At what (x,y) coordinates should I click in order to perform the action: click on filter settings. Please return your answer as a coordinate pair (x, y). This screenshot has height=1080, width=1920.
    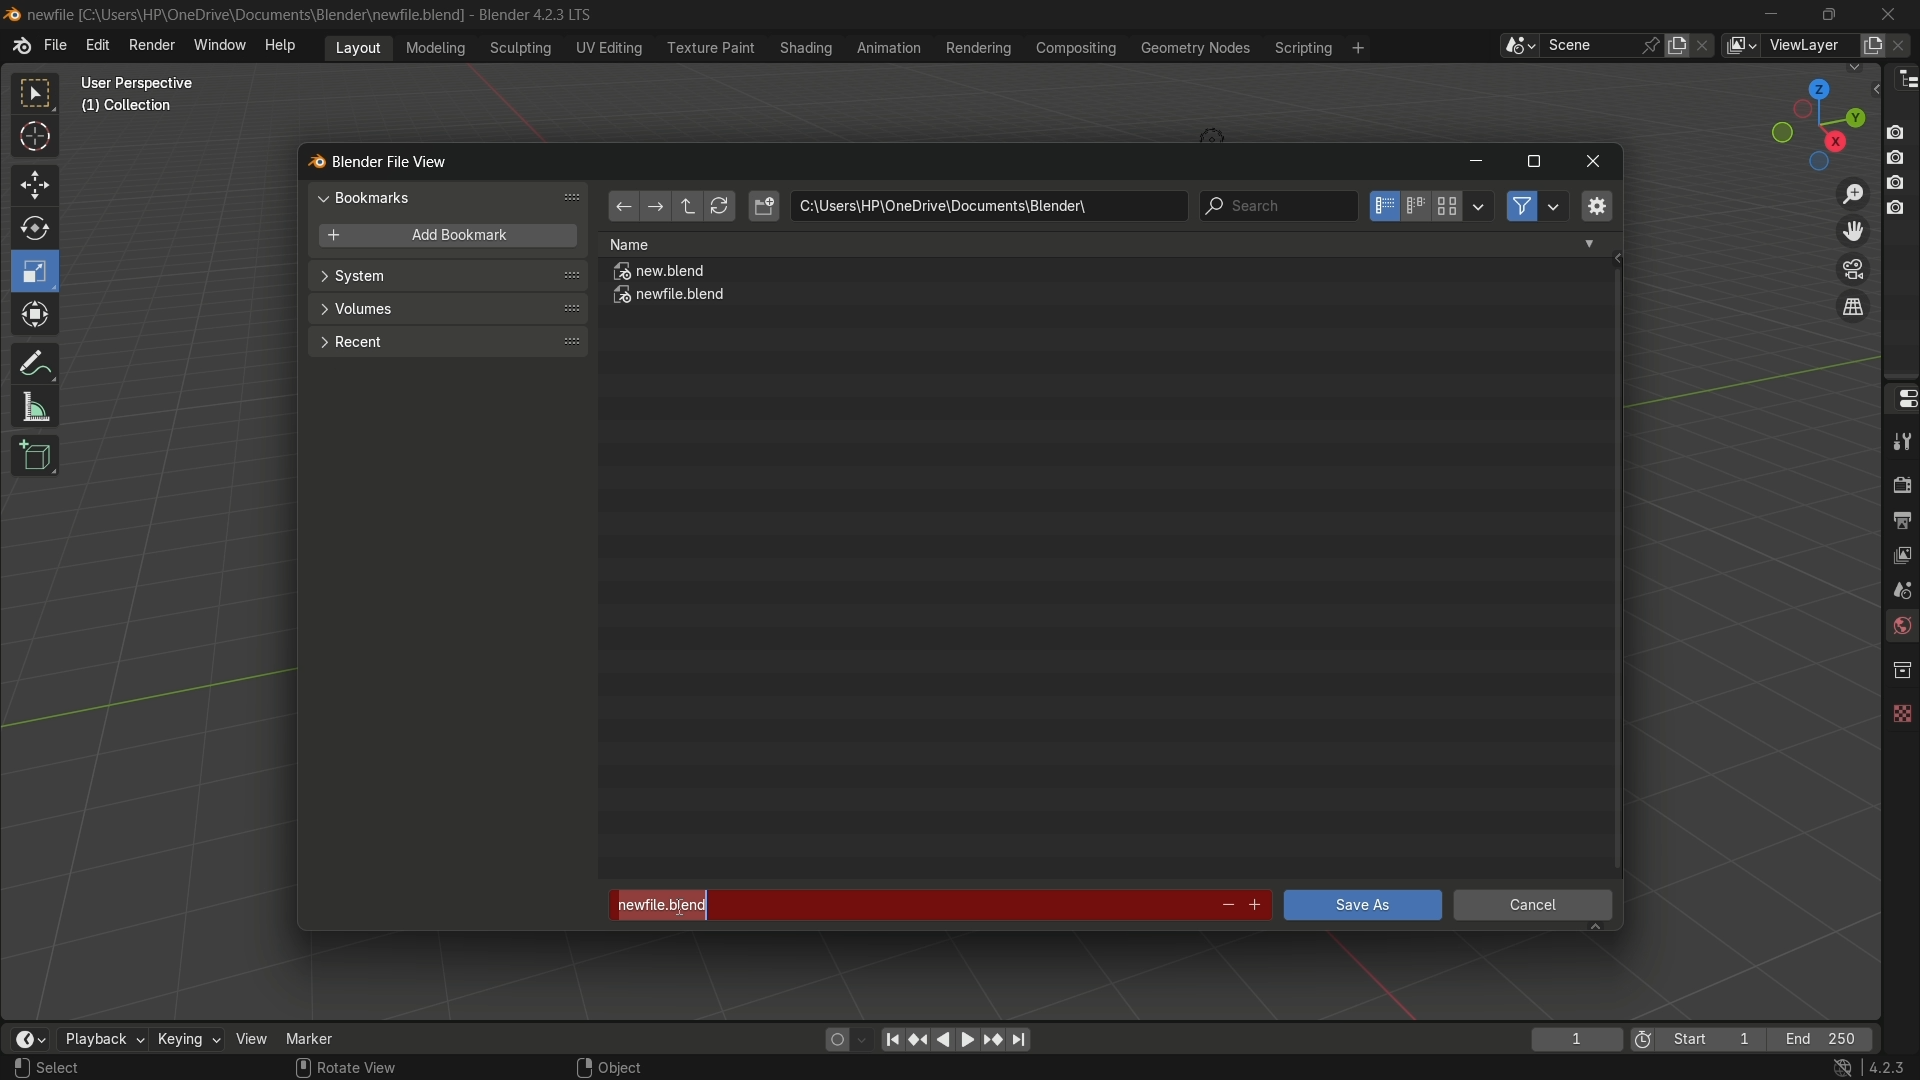
    Looking at the image, I should click on (1555, 206).